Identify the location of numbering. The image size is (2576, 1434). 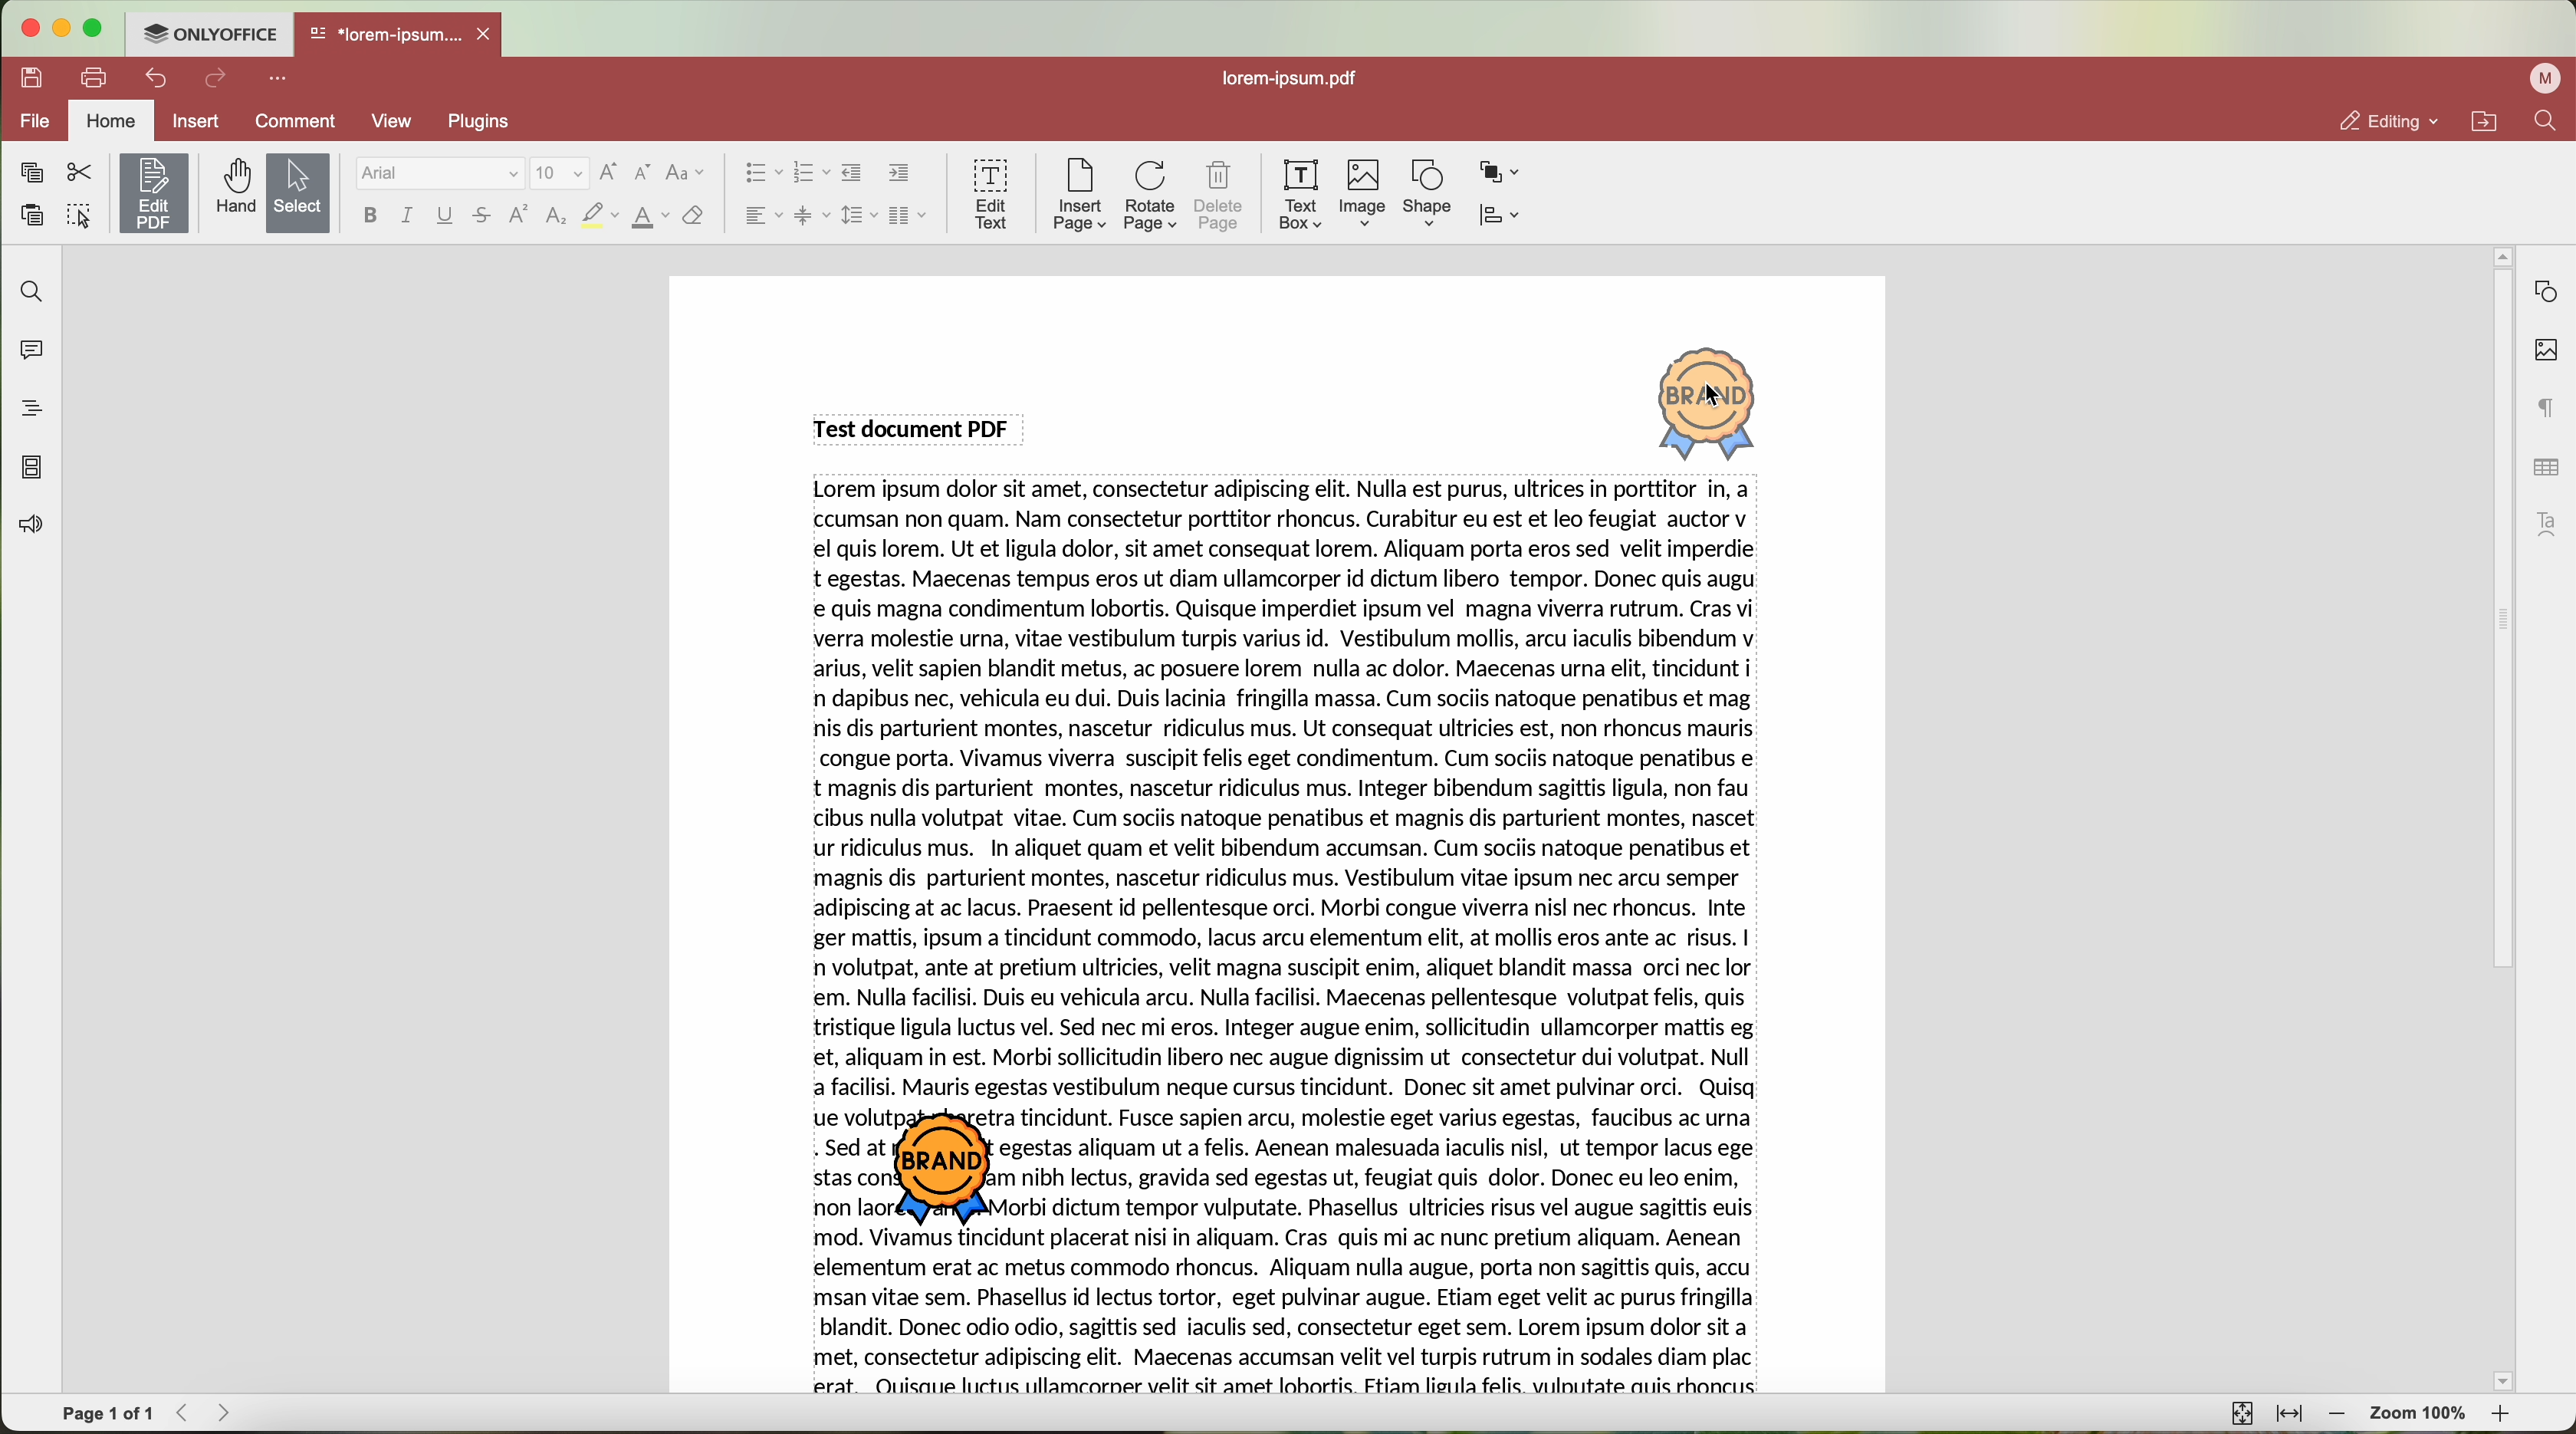
(811, 174).